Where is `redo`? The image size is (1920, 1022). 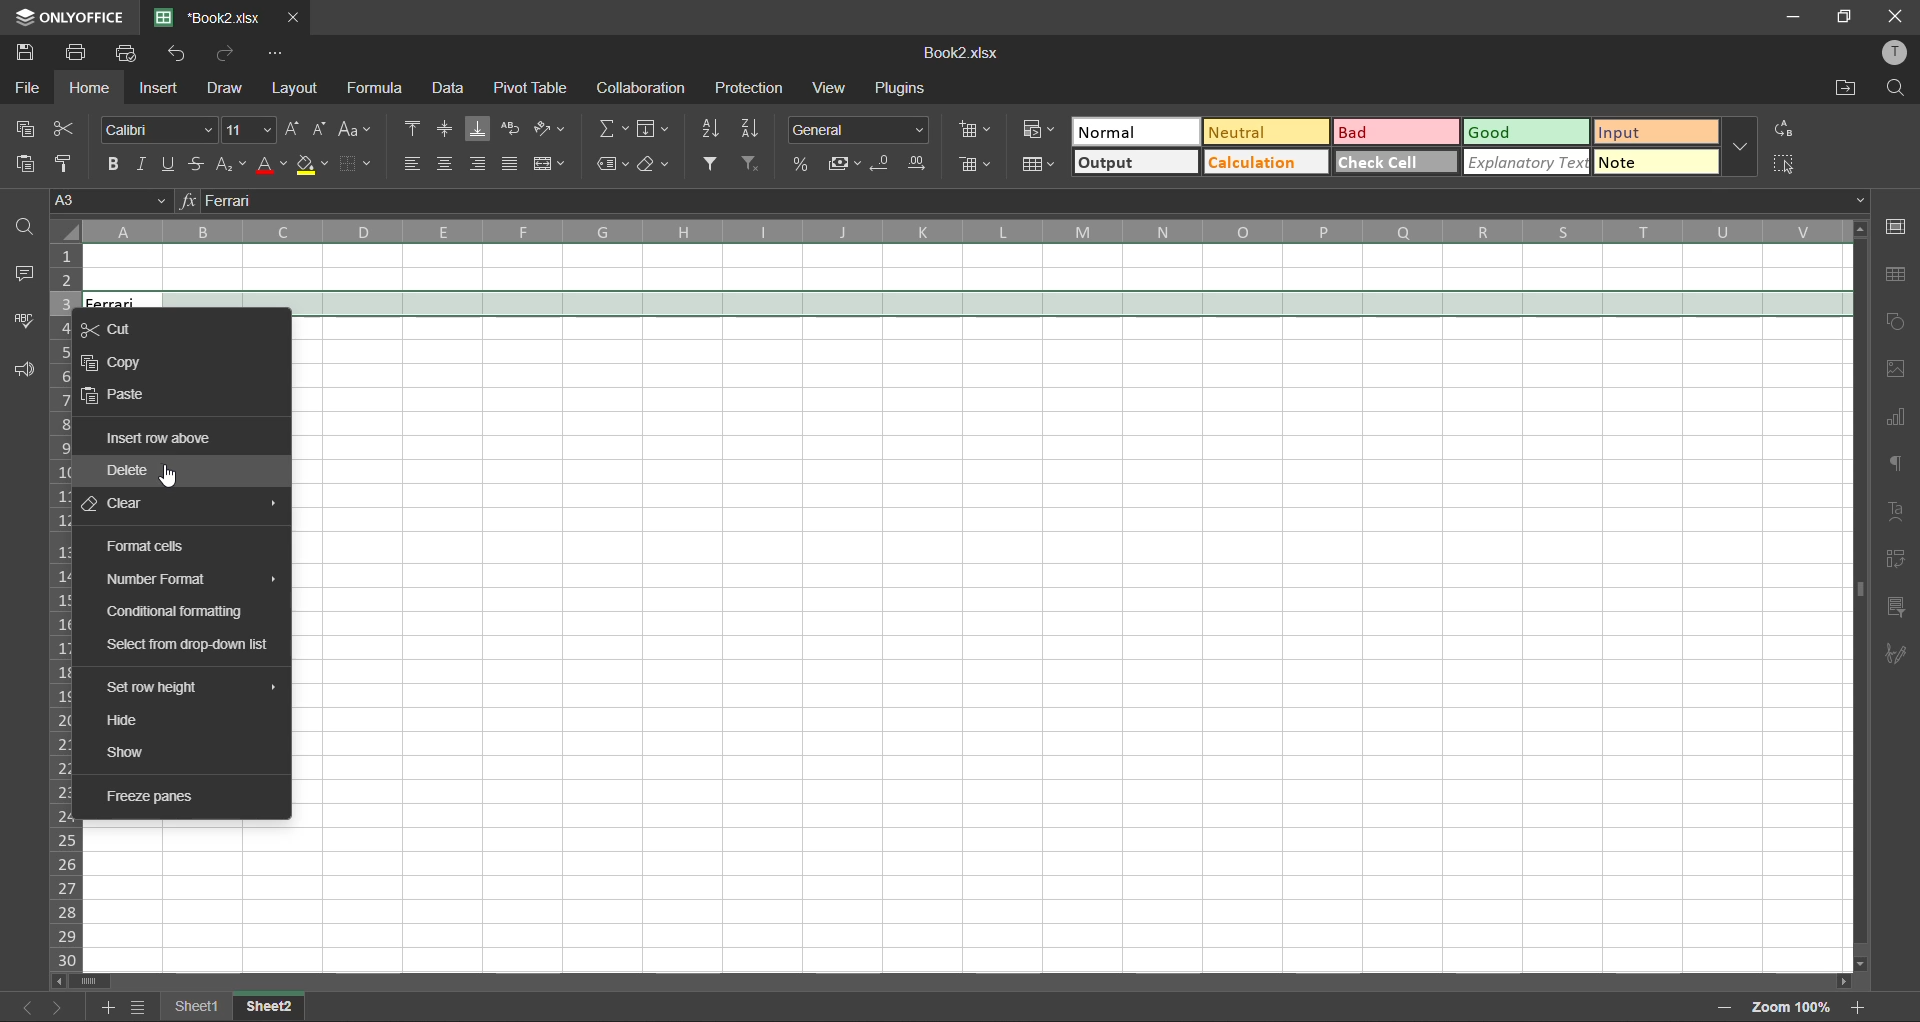 redo is located at coordinates (225, 55).